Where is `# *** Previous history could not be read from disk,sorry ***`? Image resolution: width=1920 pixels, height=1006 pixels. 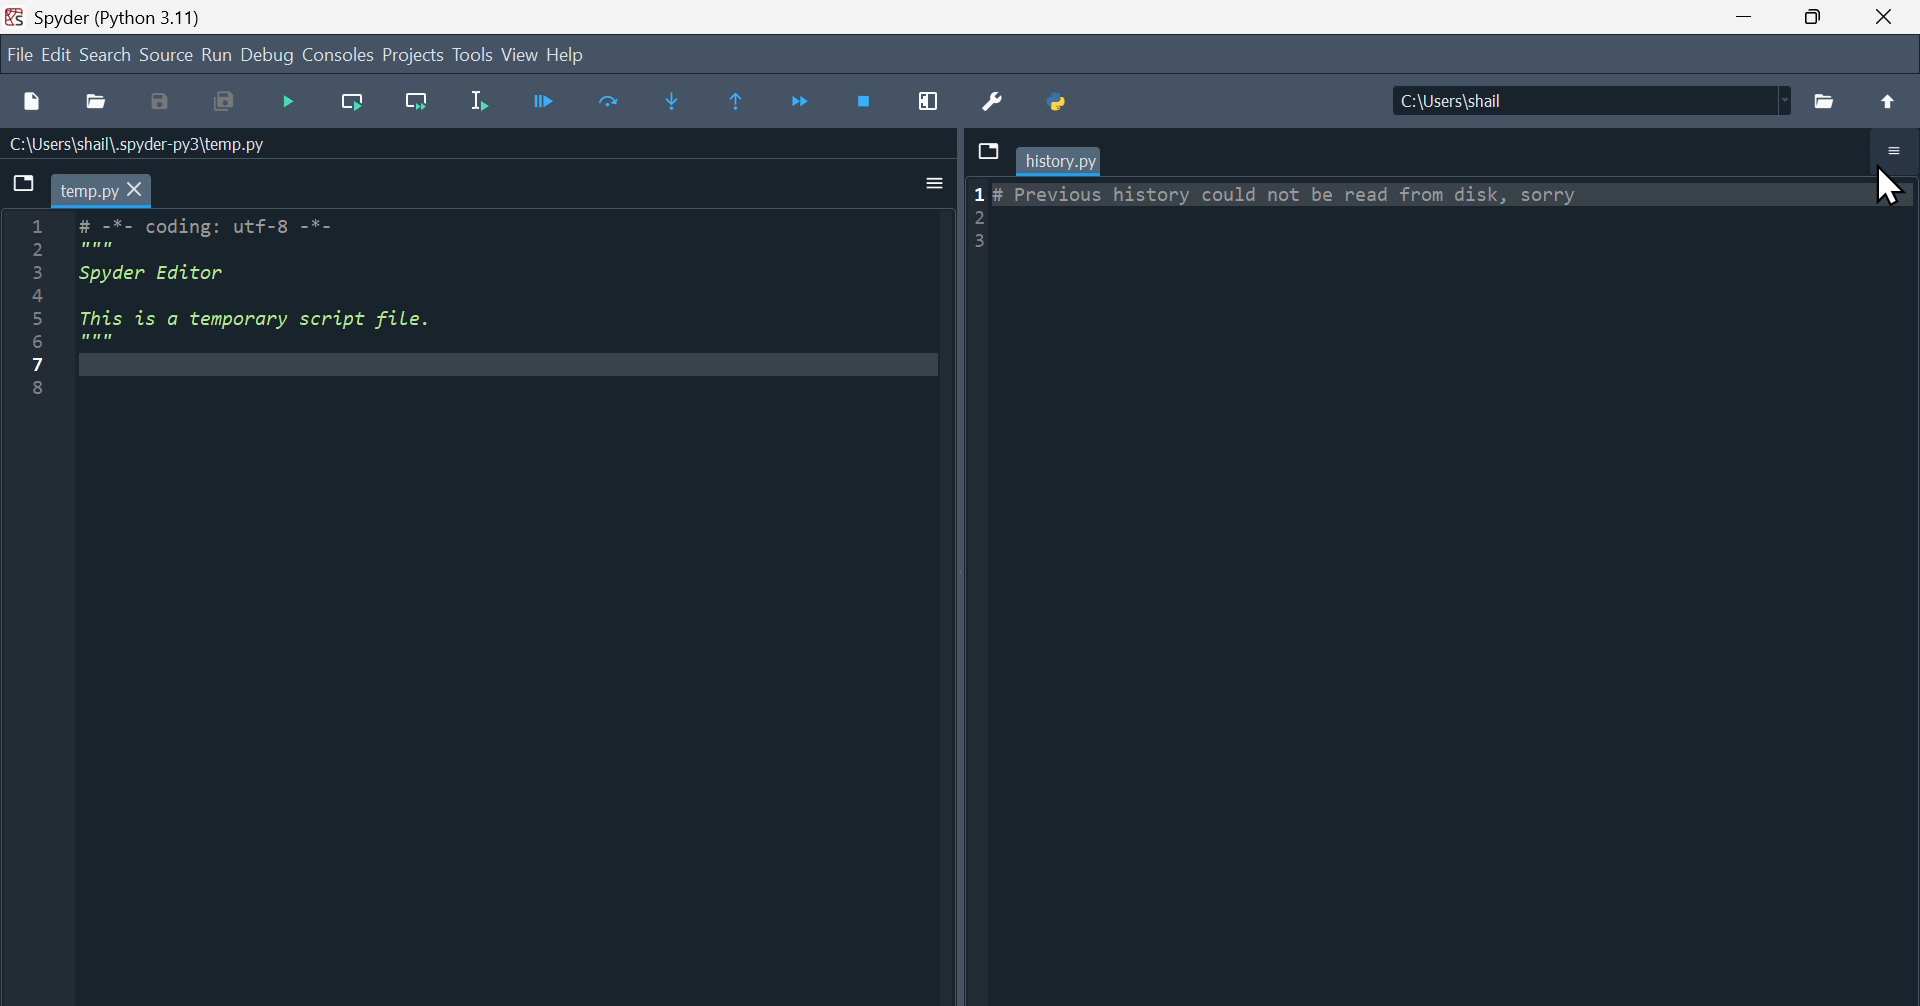 # *** Previous history could not be read from disk,sorry *** is located at coordinates (1445, 218).